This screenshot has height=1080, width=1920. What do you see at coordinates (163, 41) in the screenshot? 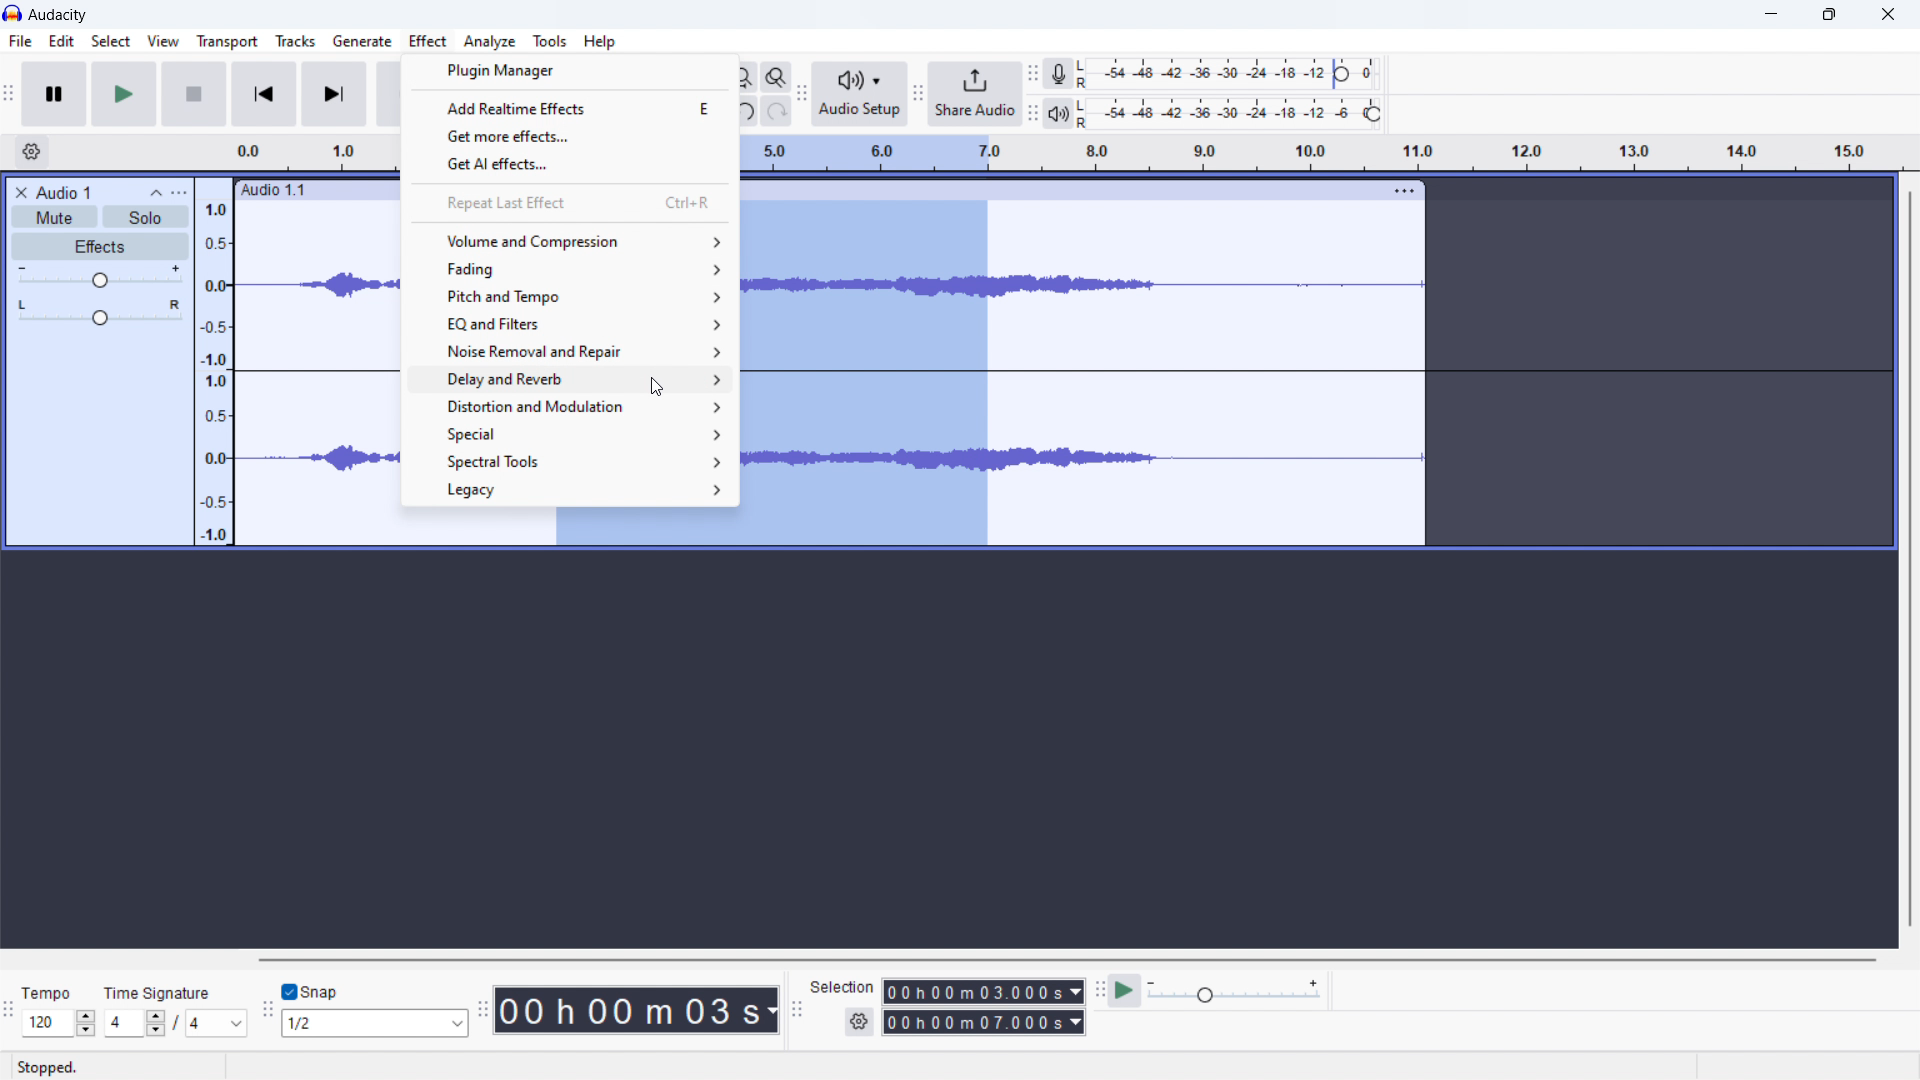
I see `view` at bounding box center [163, 41].